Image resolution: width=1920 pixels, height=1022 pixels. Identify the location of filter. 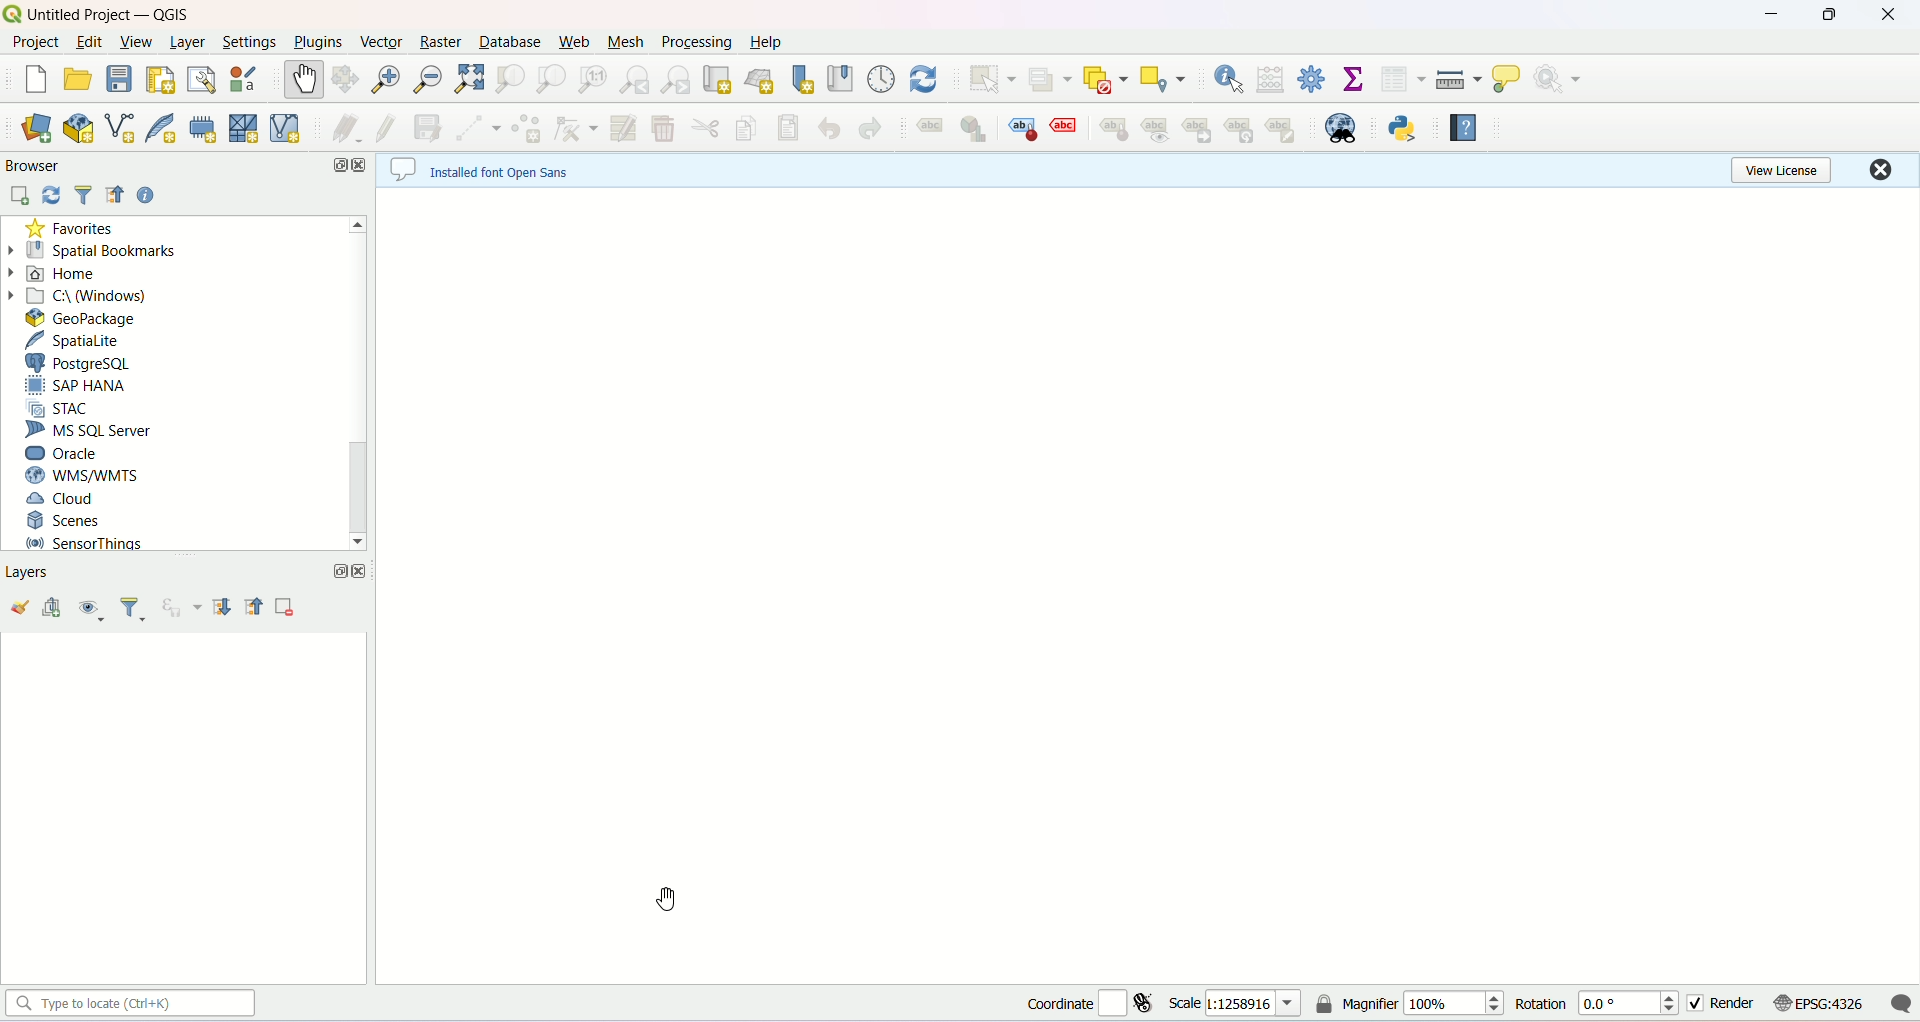
(84, 194).